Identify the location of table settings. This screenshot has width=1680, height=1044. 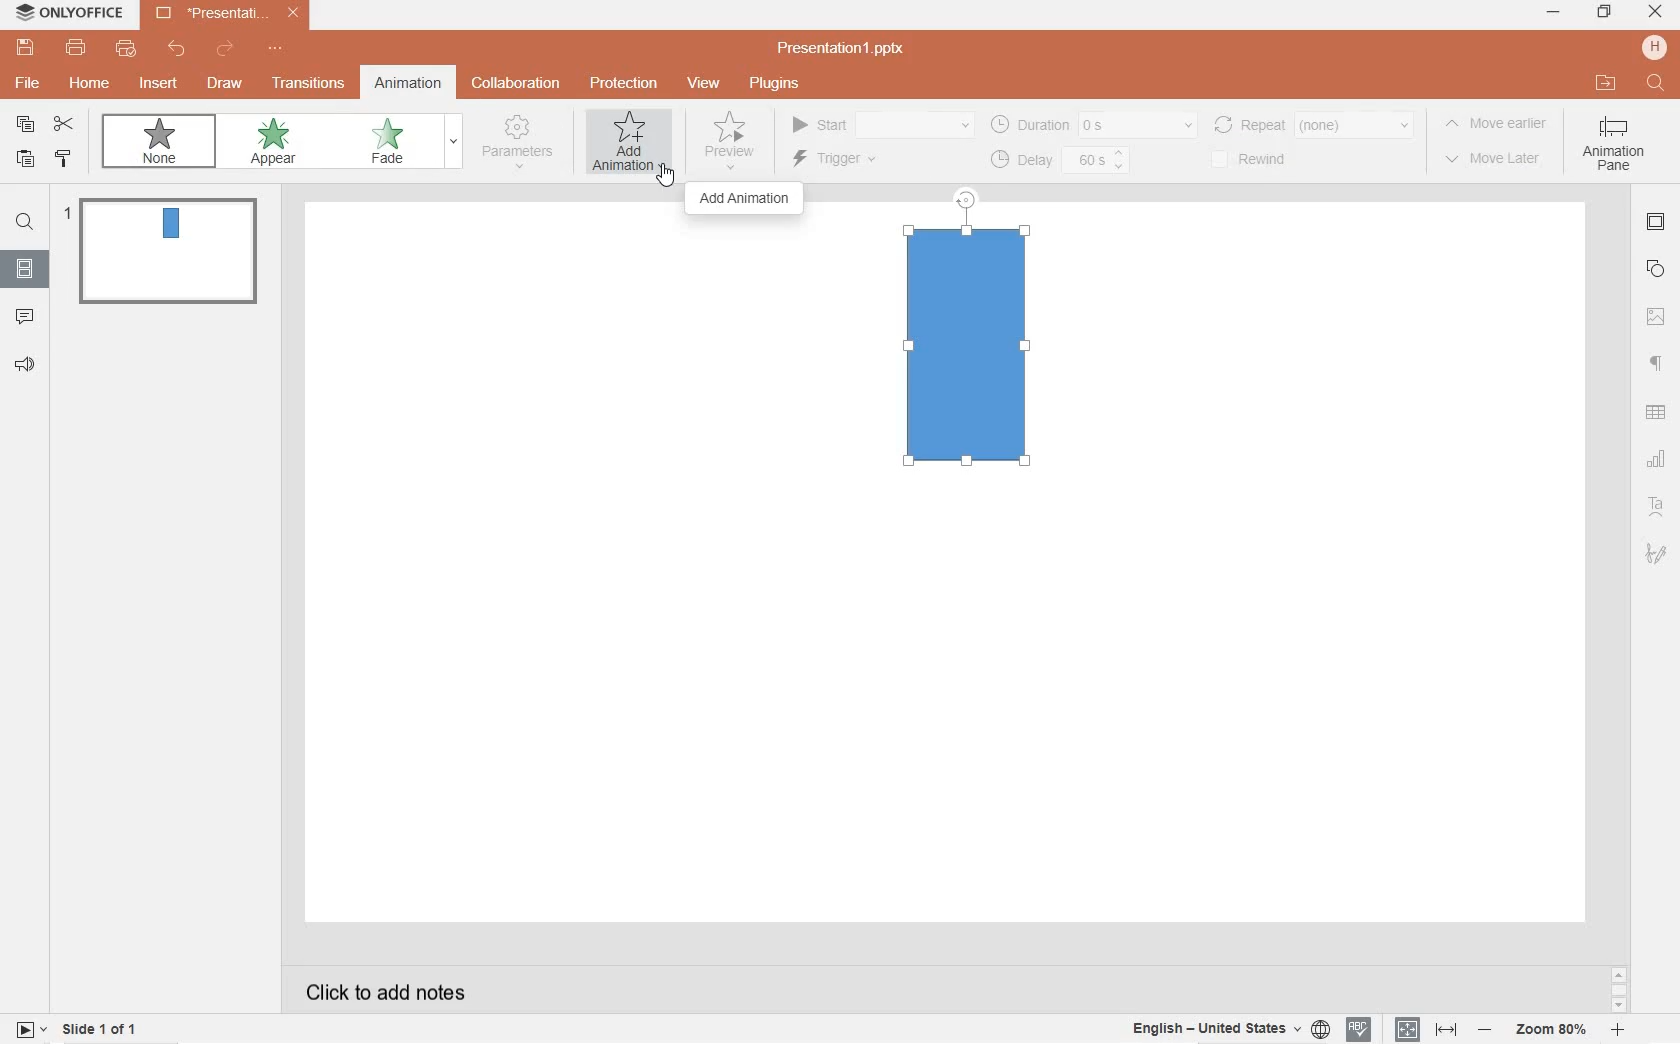
(1658, 413).